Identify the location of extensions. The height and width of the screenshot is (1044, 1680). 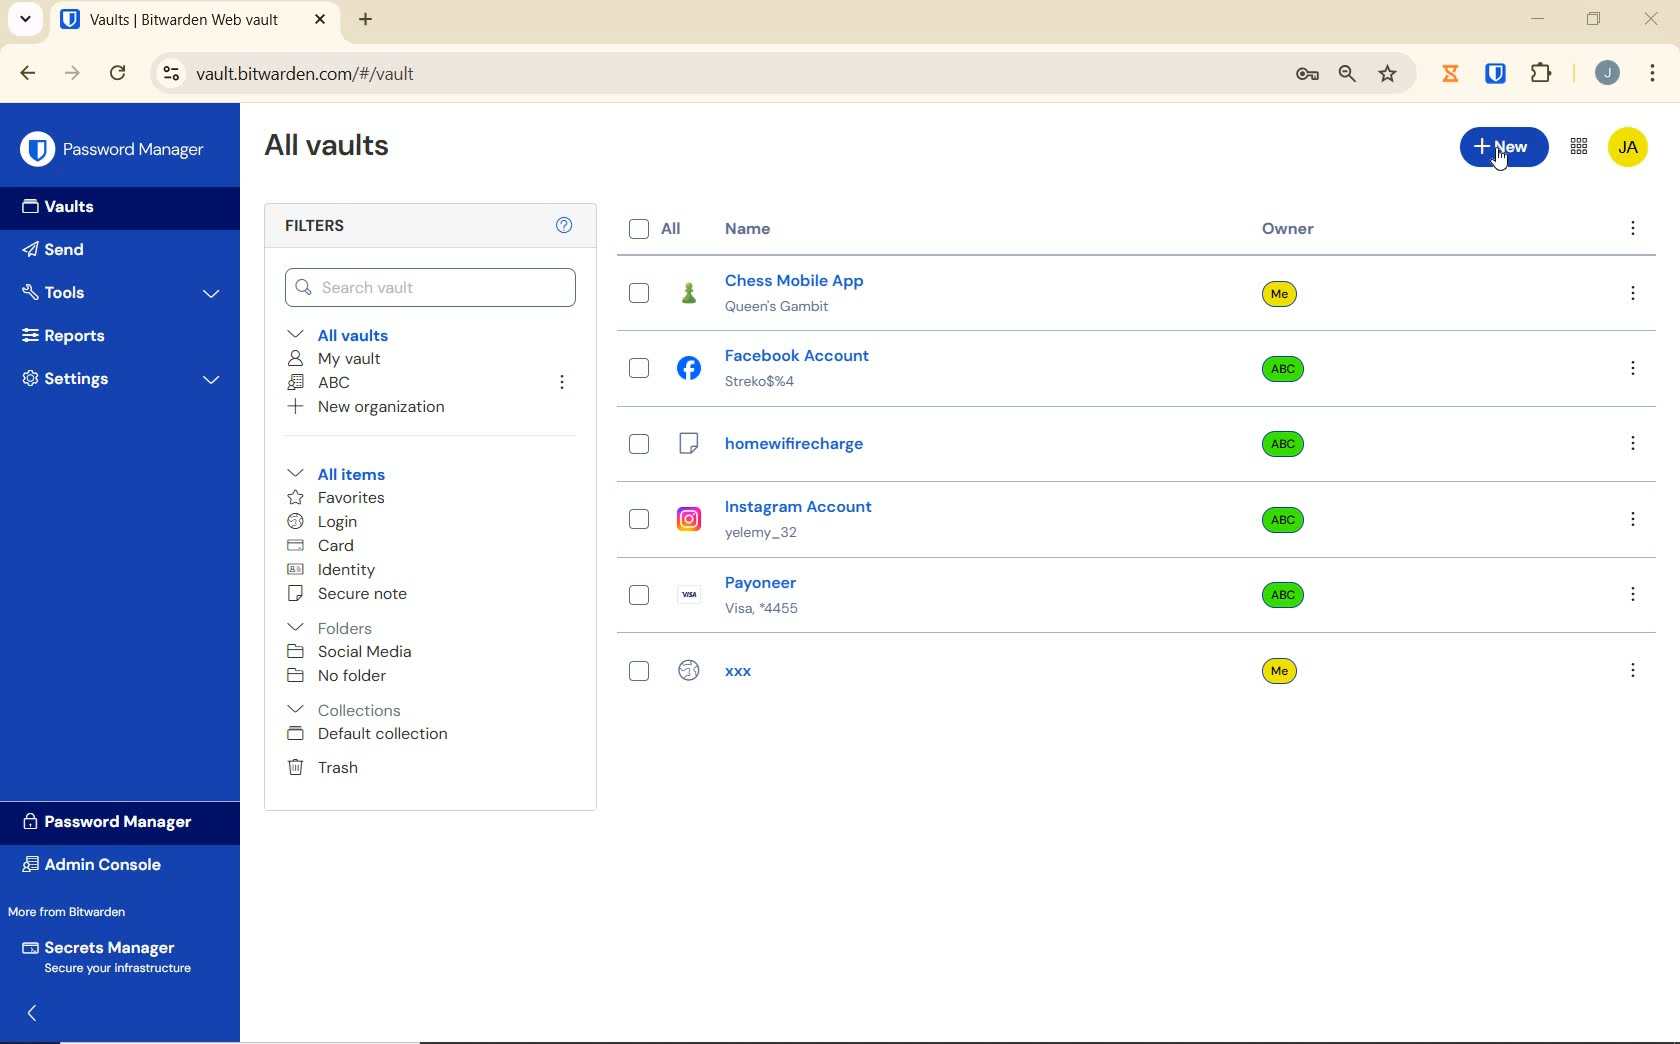
(1543, 73).